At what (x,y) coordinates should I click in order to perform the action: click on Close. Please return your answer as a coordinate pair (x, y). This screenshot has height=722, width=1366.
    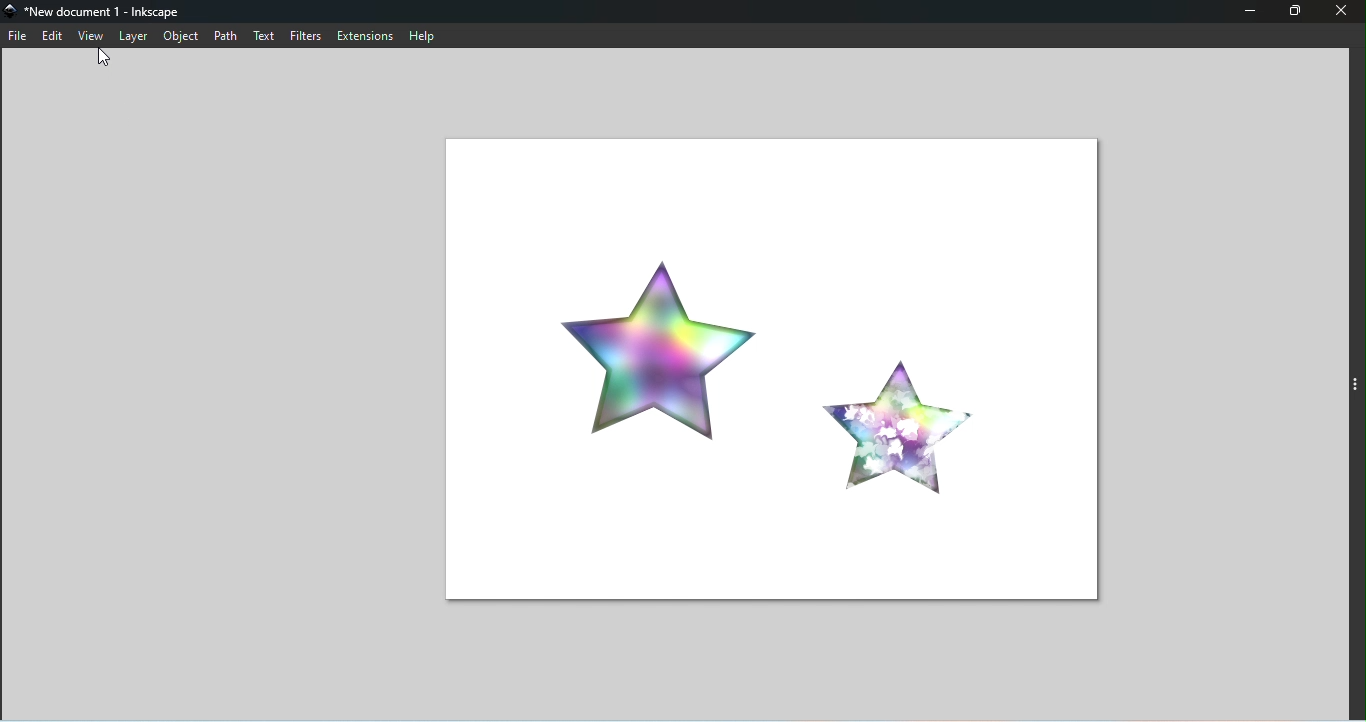
    Looking at the image, I should click on (1342, 14).